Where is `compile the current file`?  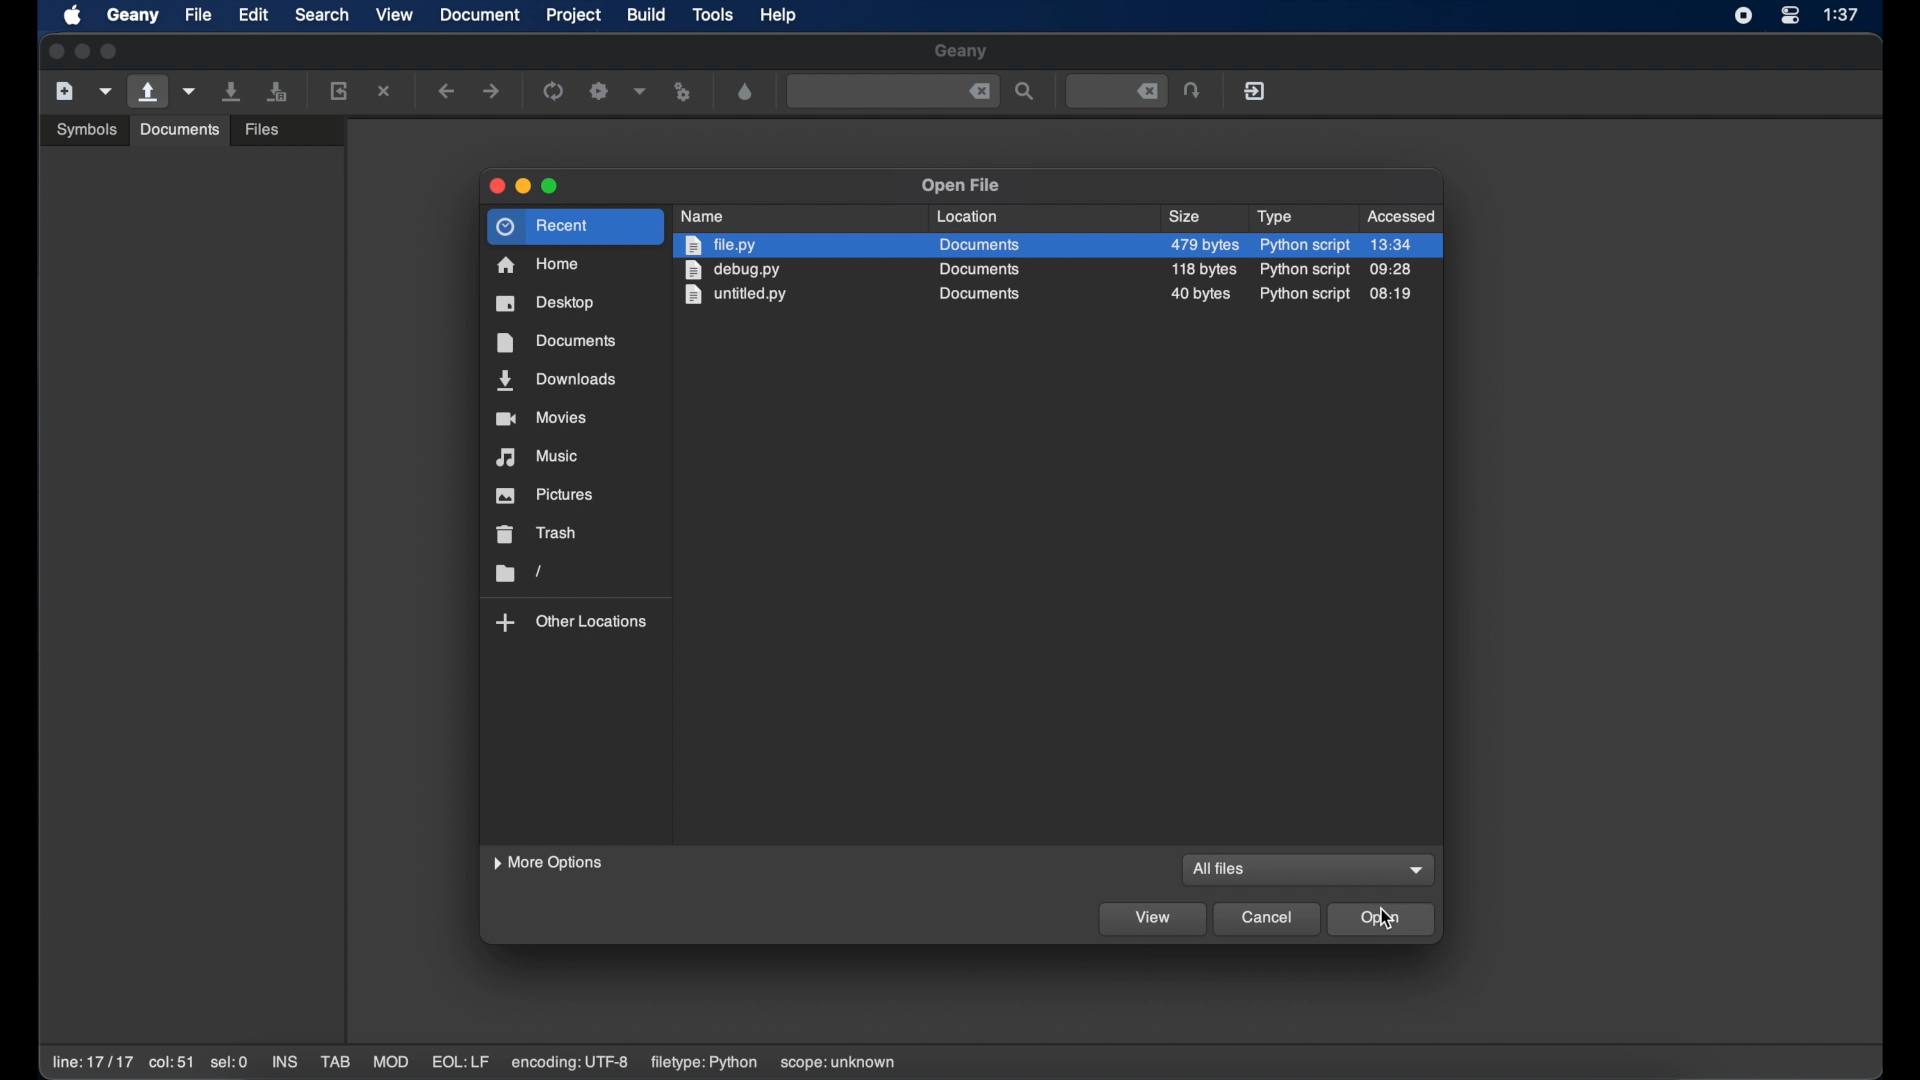 compile the current file is located at coordinates (554, 90).